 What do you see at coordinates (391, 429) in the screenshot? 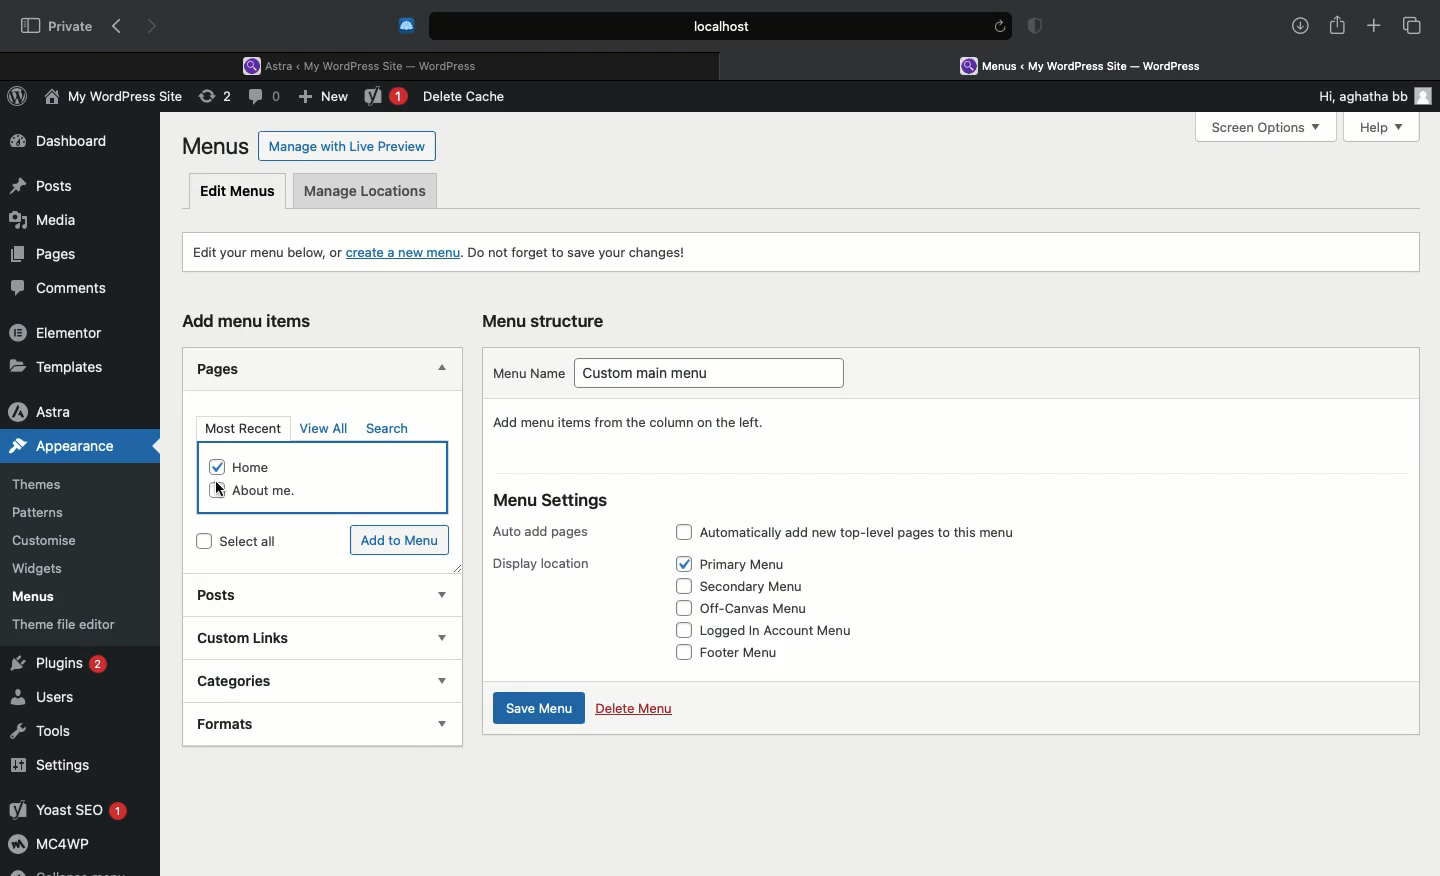
I see `Search` at bounding box center [391, 429].